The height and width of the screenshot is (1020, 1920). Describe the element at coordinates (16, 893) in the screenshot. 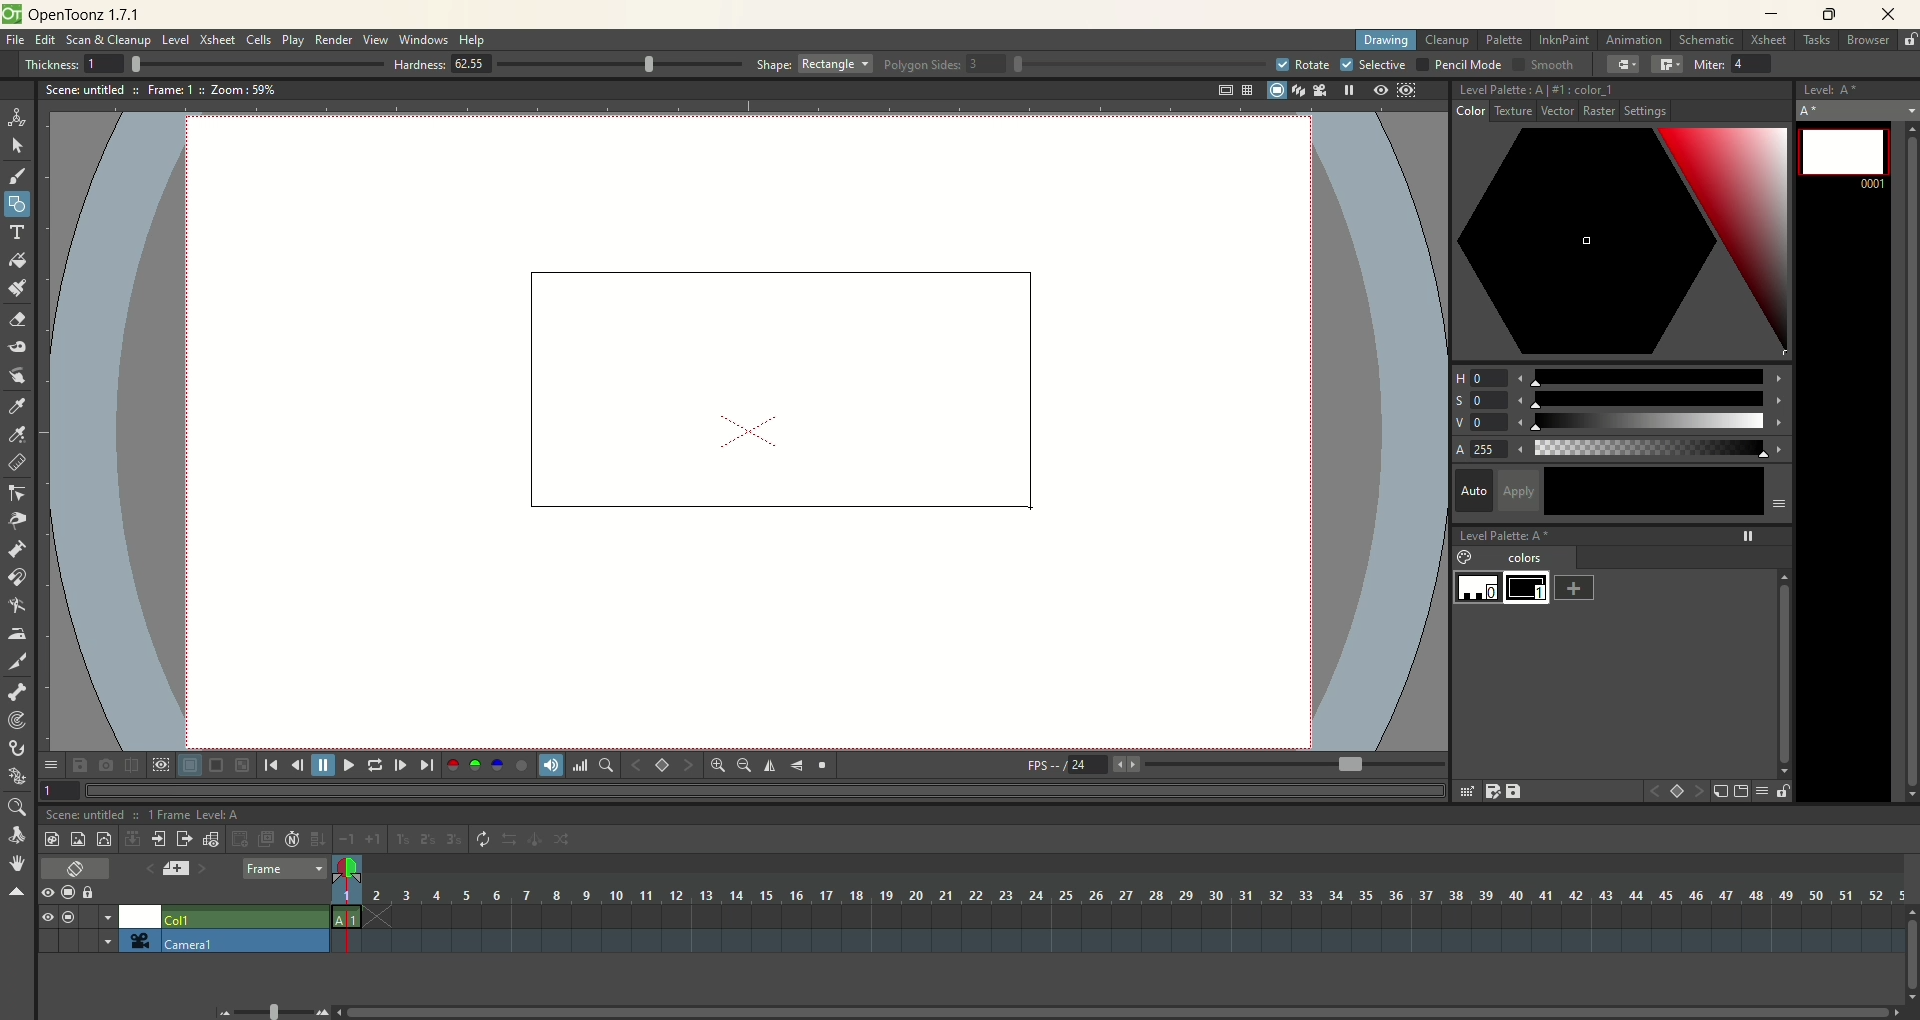

I see `collapse toolbar` at that location.